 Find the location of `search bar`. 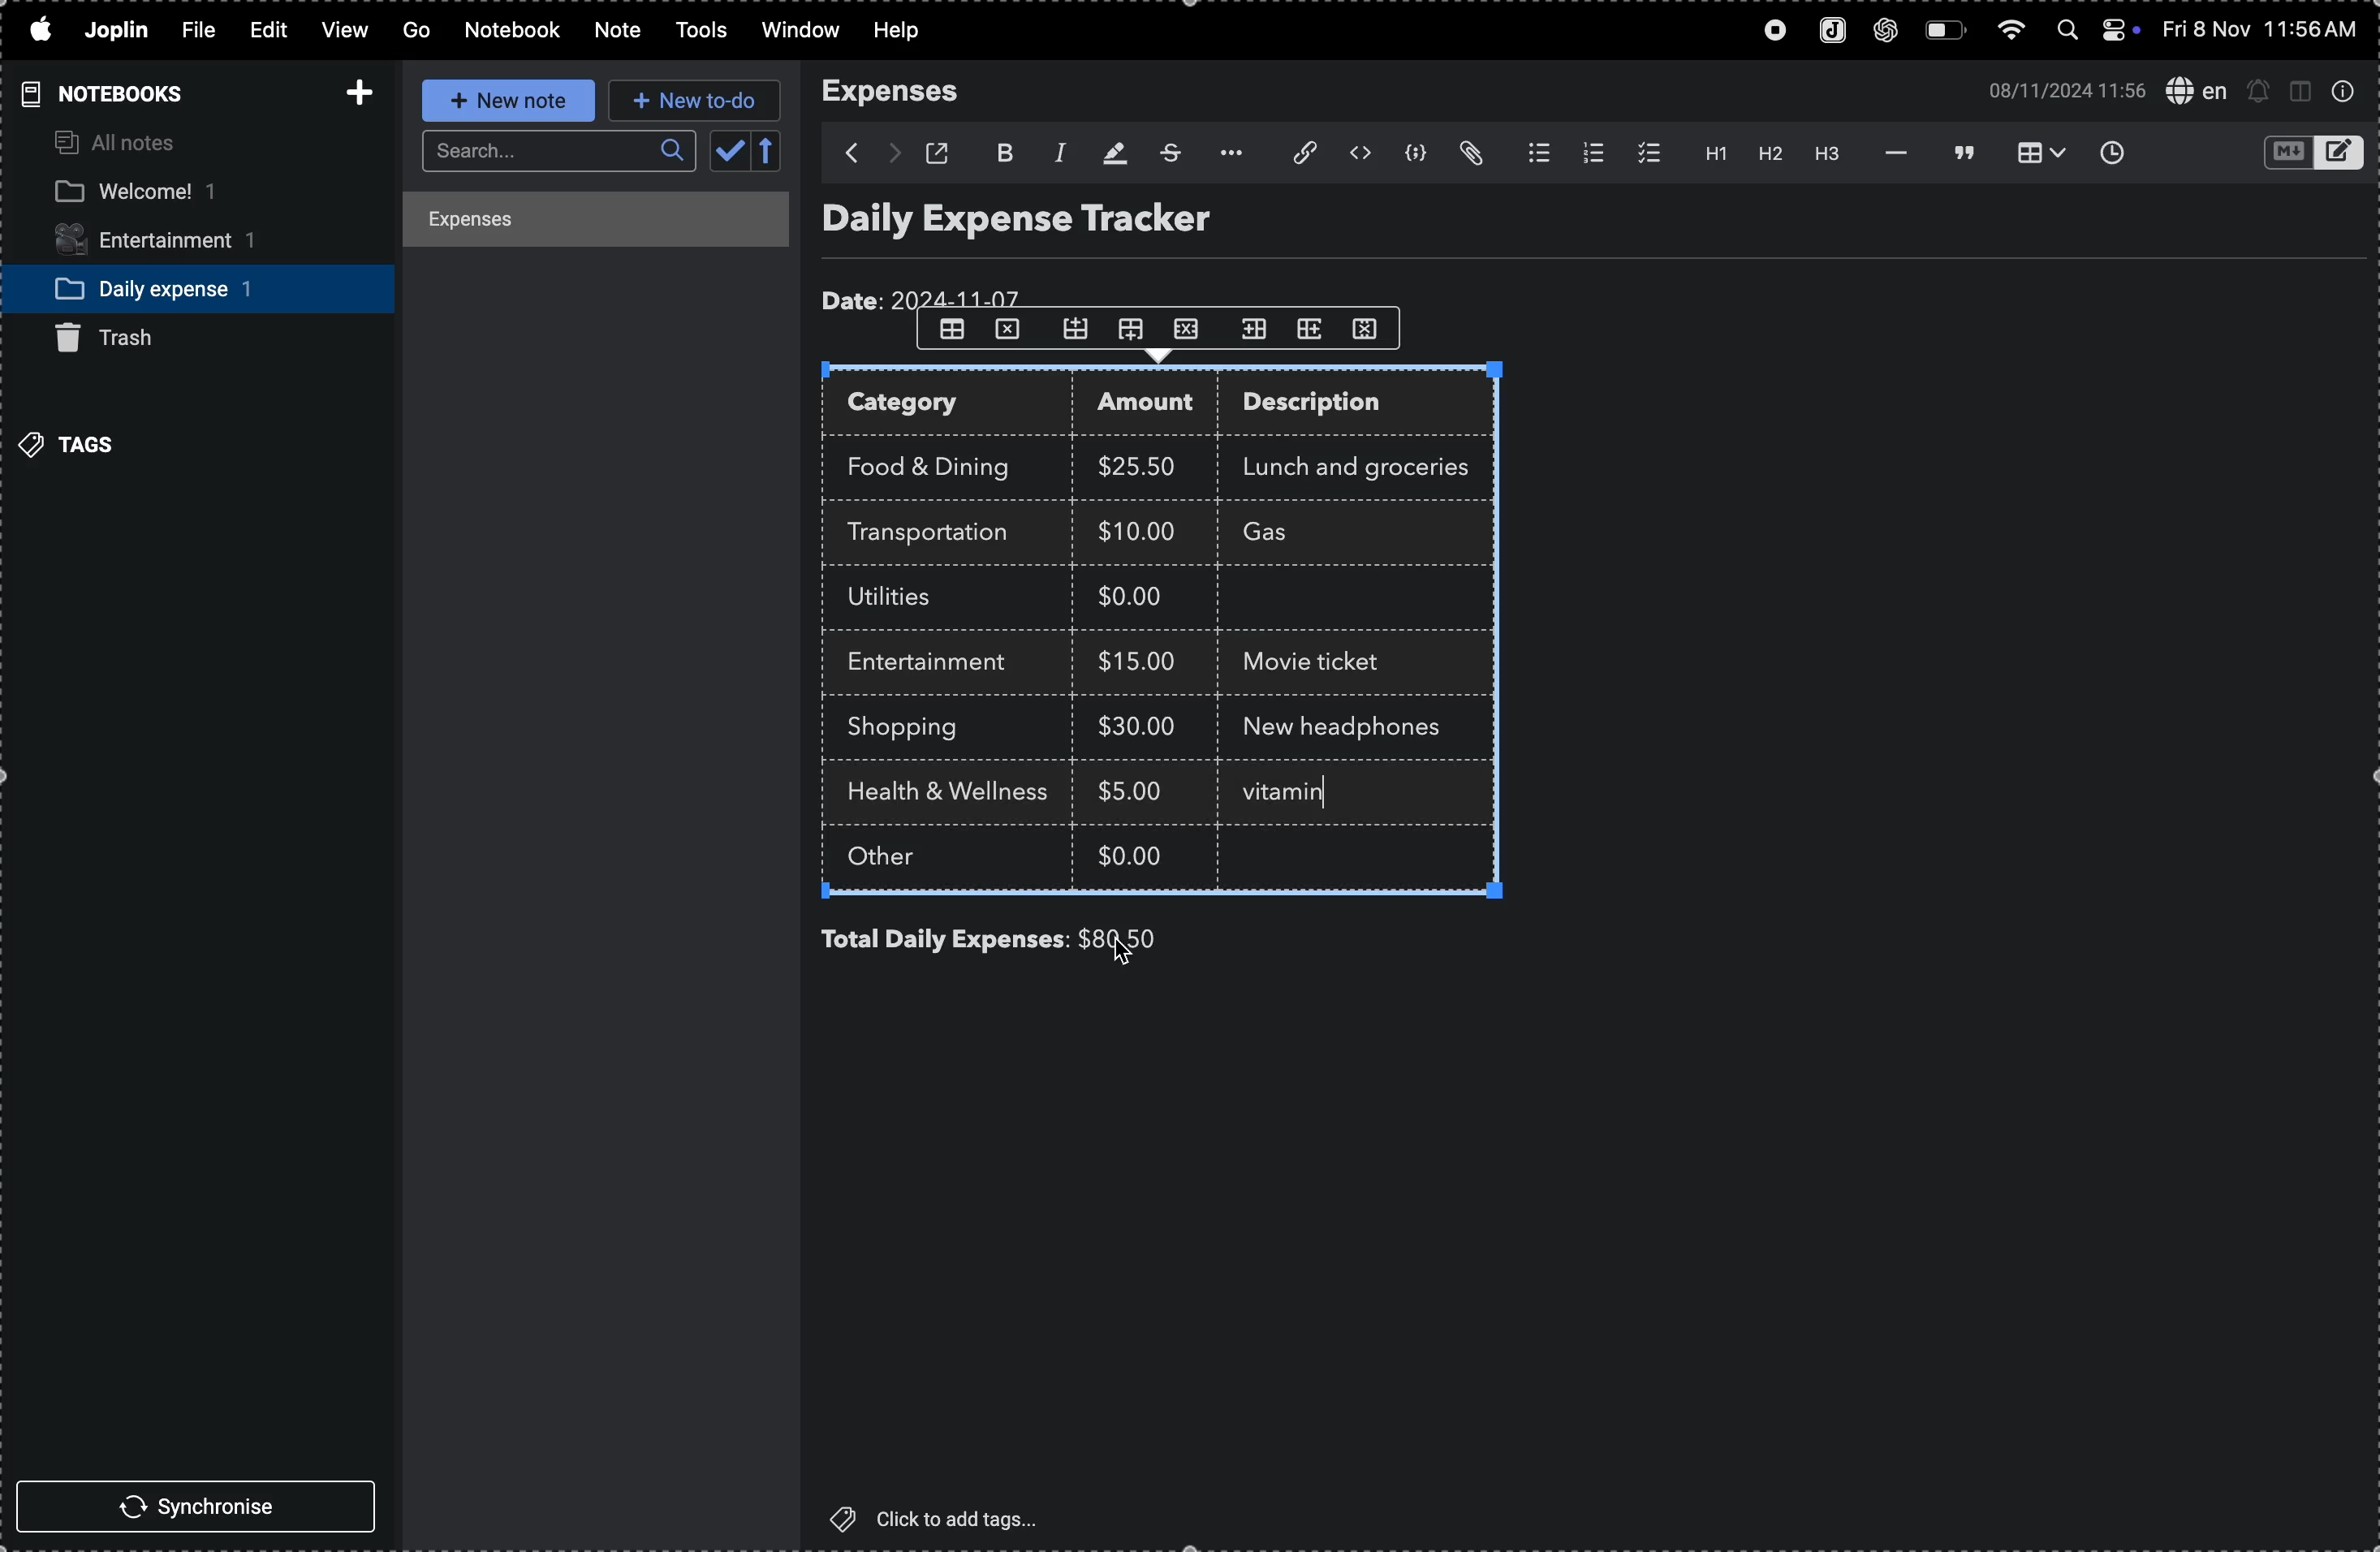

search bar is located at coordinates (554, 152).